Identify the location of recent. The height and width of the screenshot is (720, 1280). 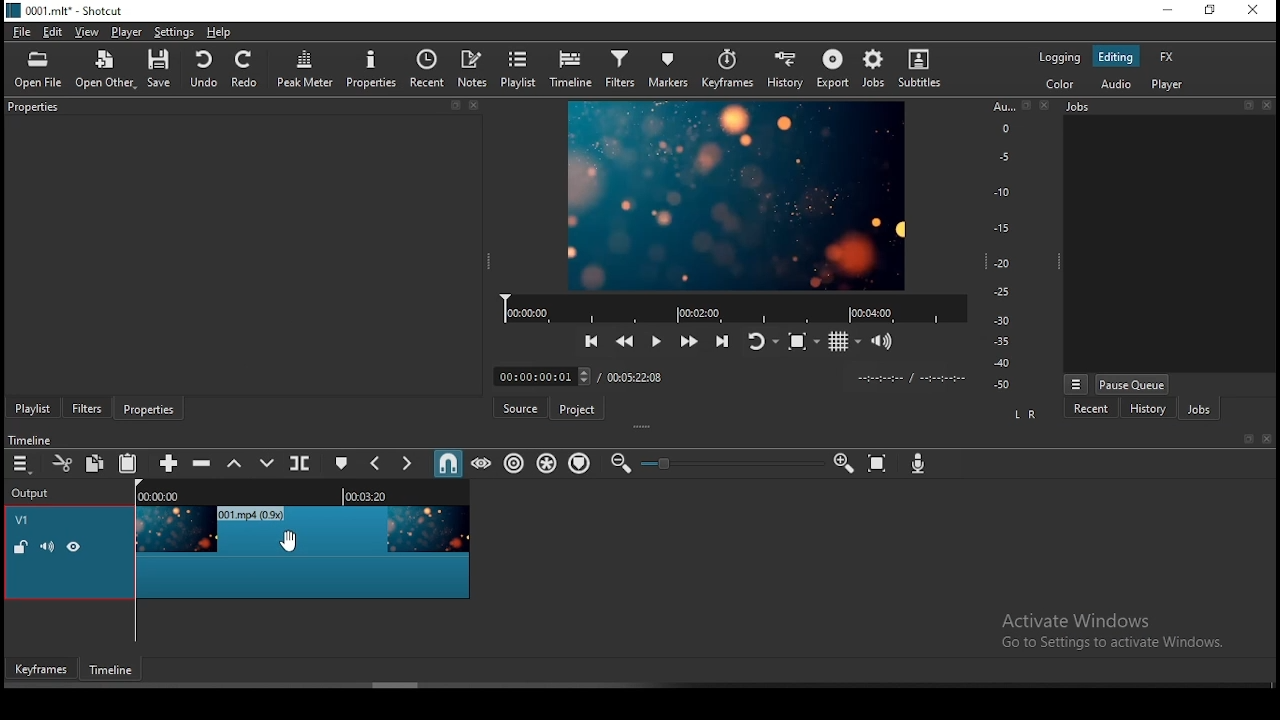
(425, 69).